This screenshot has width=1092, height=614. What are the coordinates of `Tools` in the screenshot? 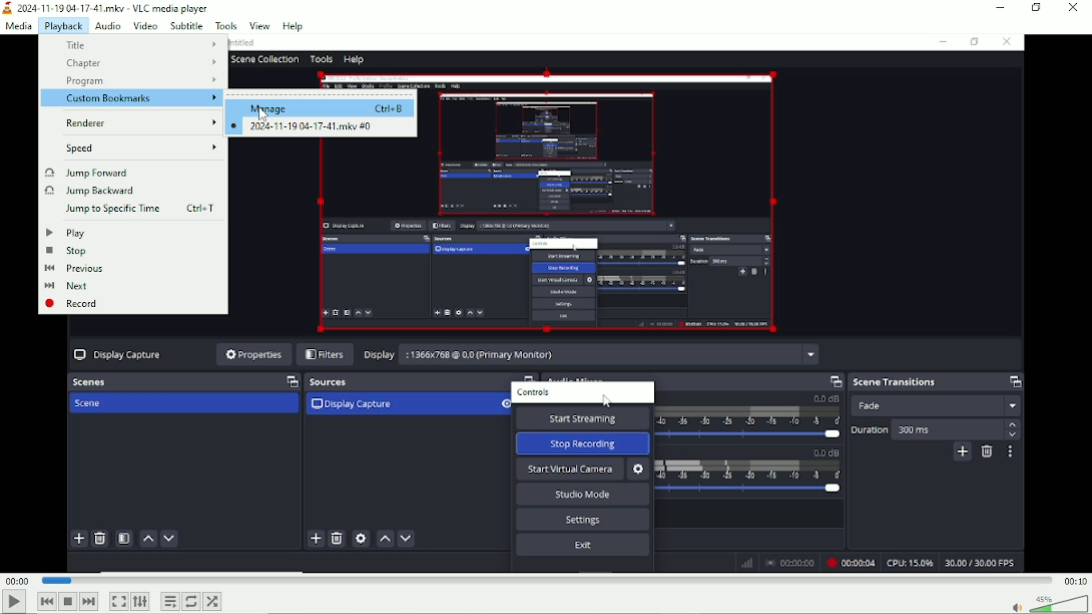 It's located at (226, 26).